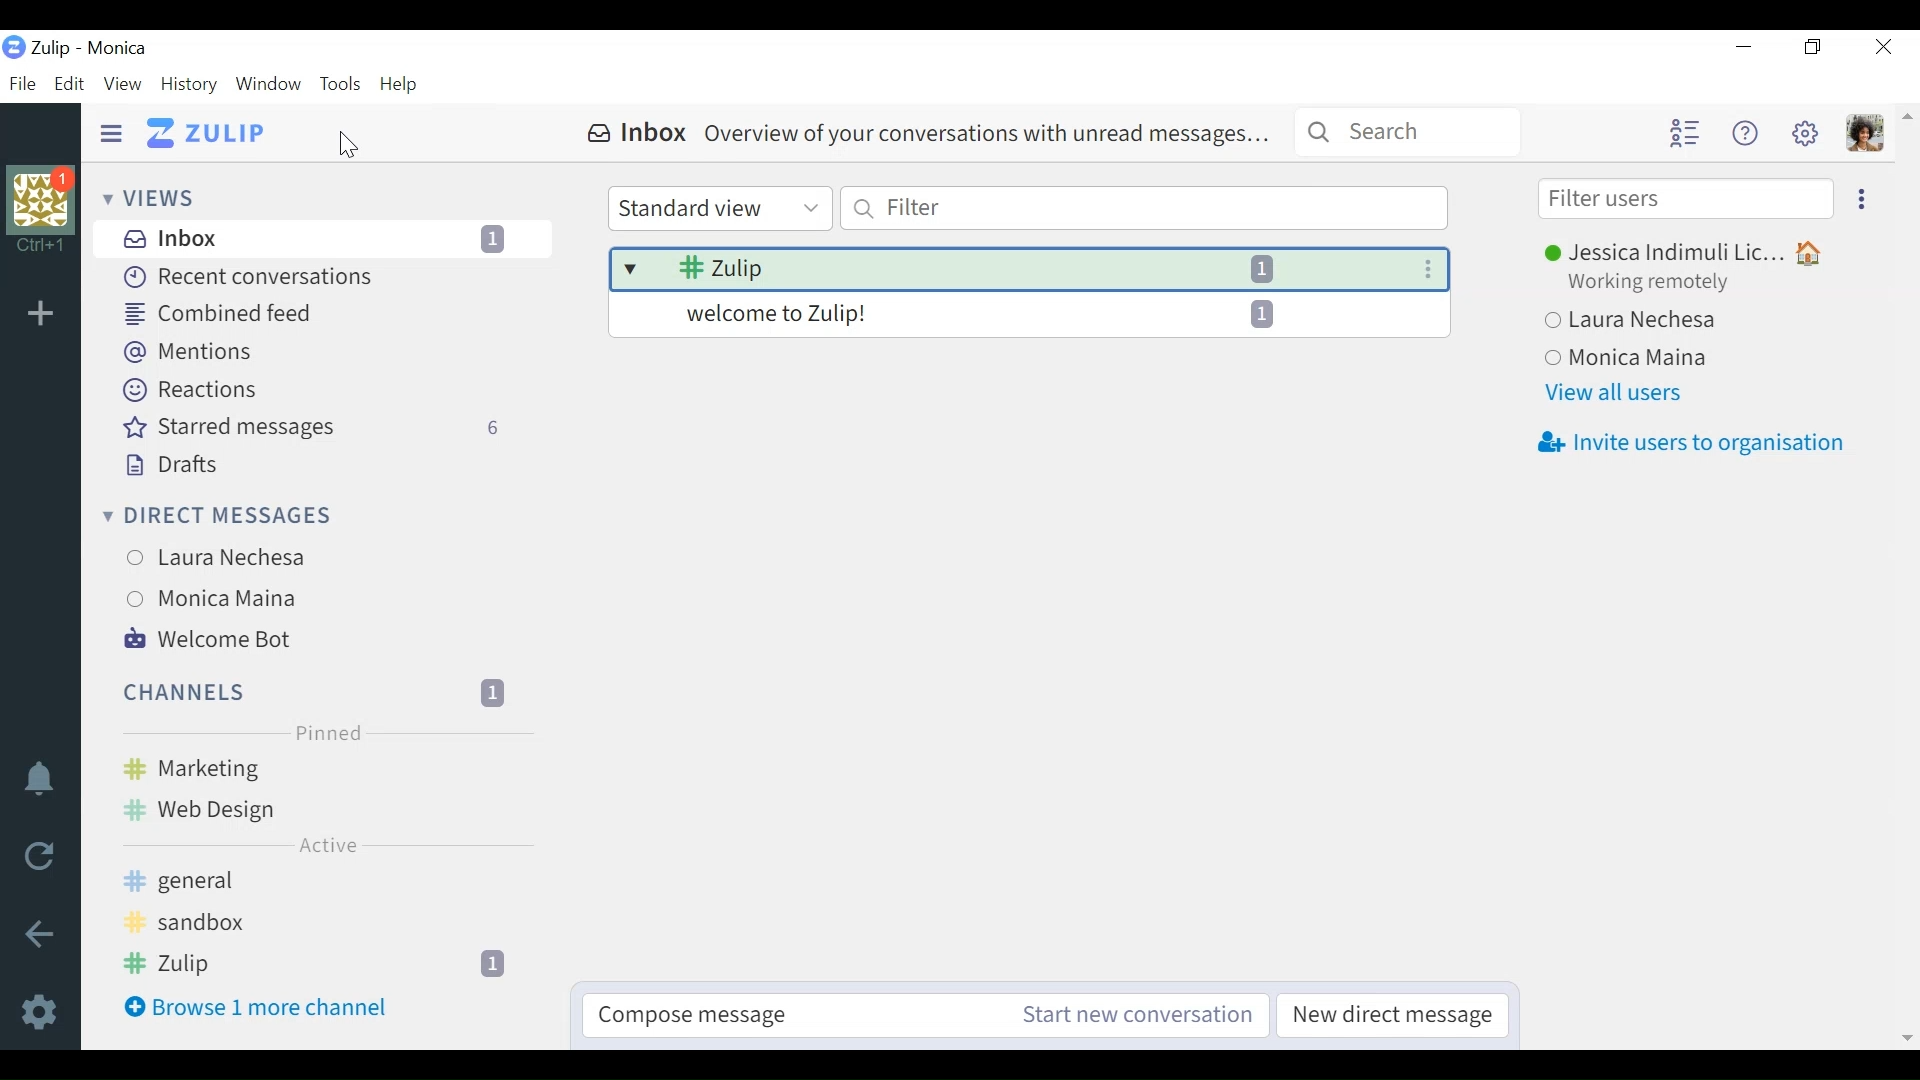 This screenshot has width=1920, height=1080. I want to click on Pinned, so click(327, 734).